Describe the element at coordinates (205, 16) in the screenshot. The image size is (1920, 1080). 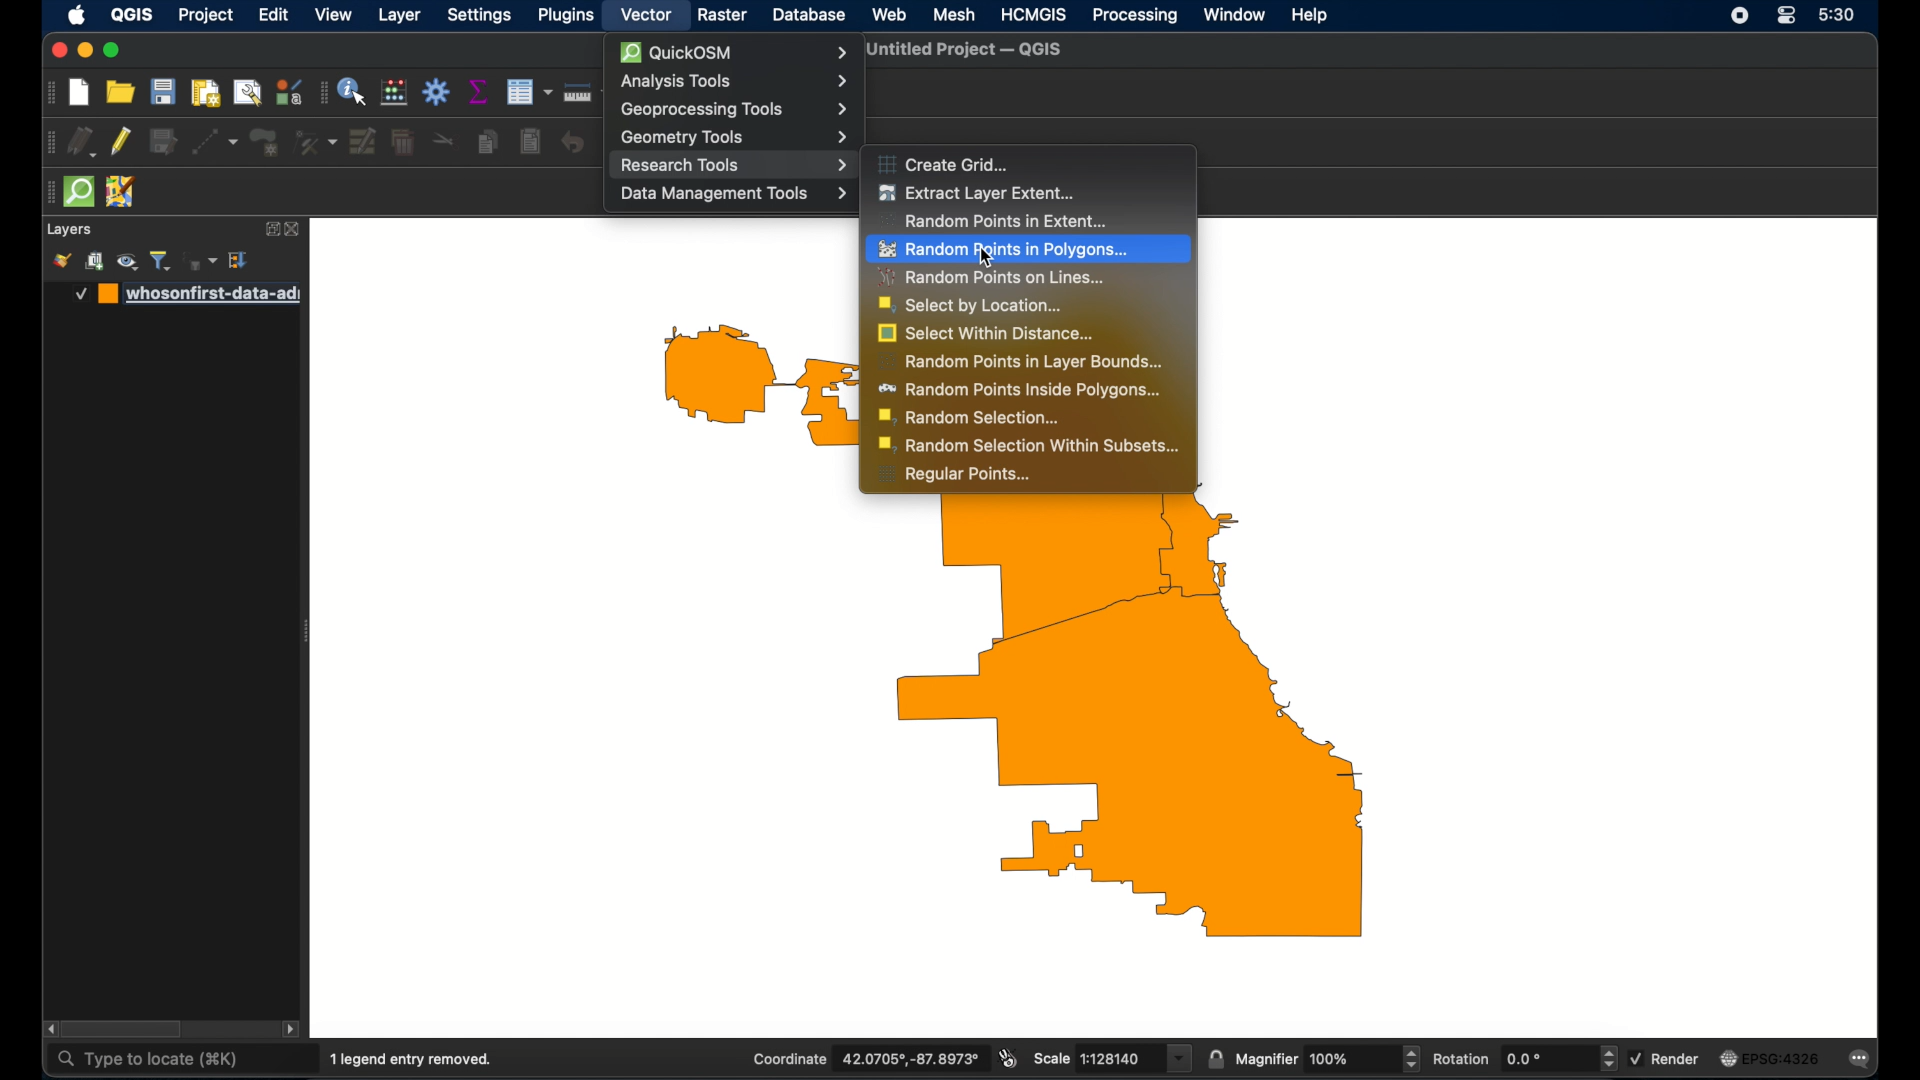
I see `project` at that location.